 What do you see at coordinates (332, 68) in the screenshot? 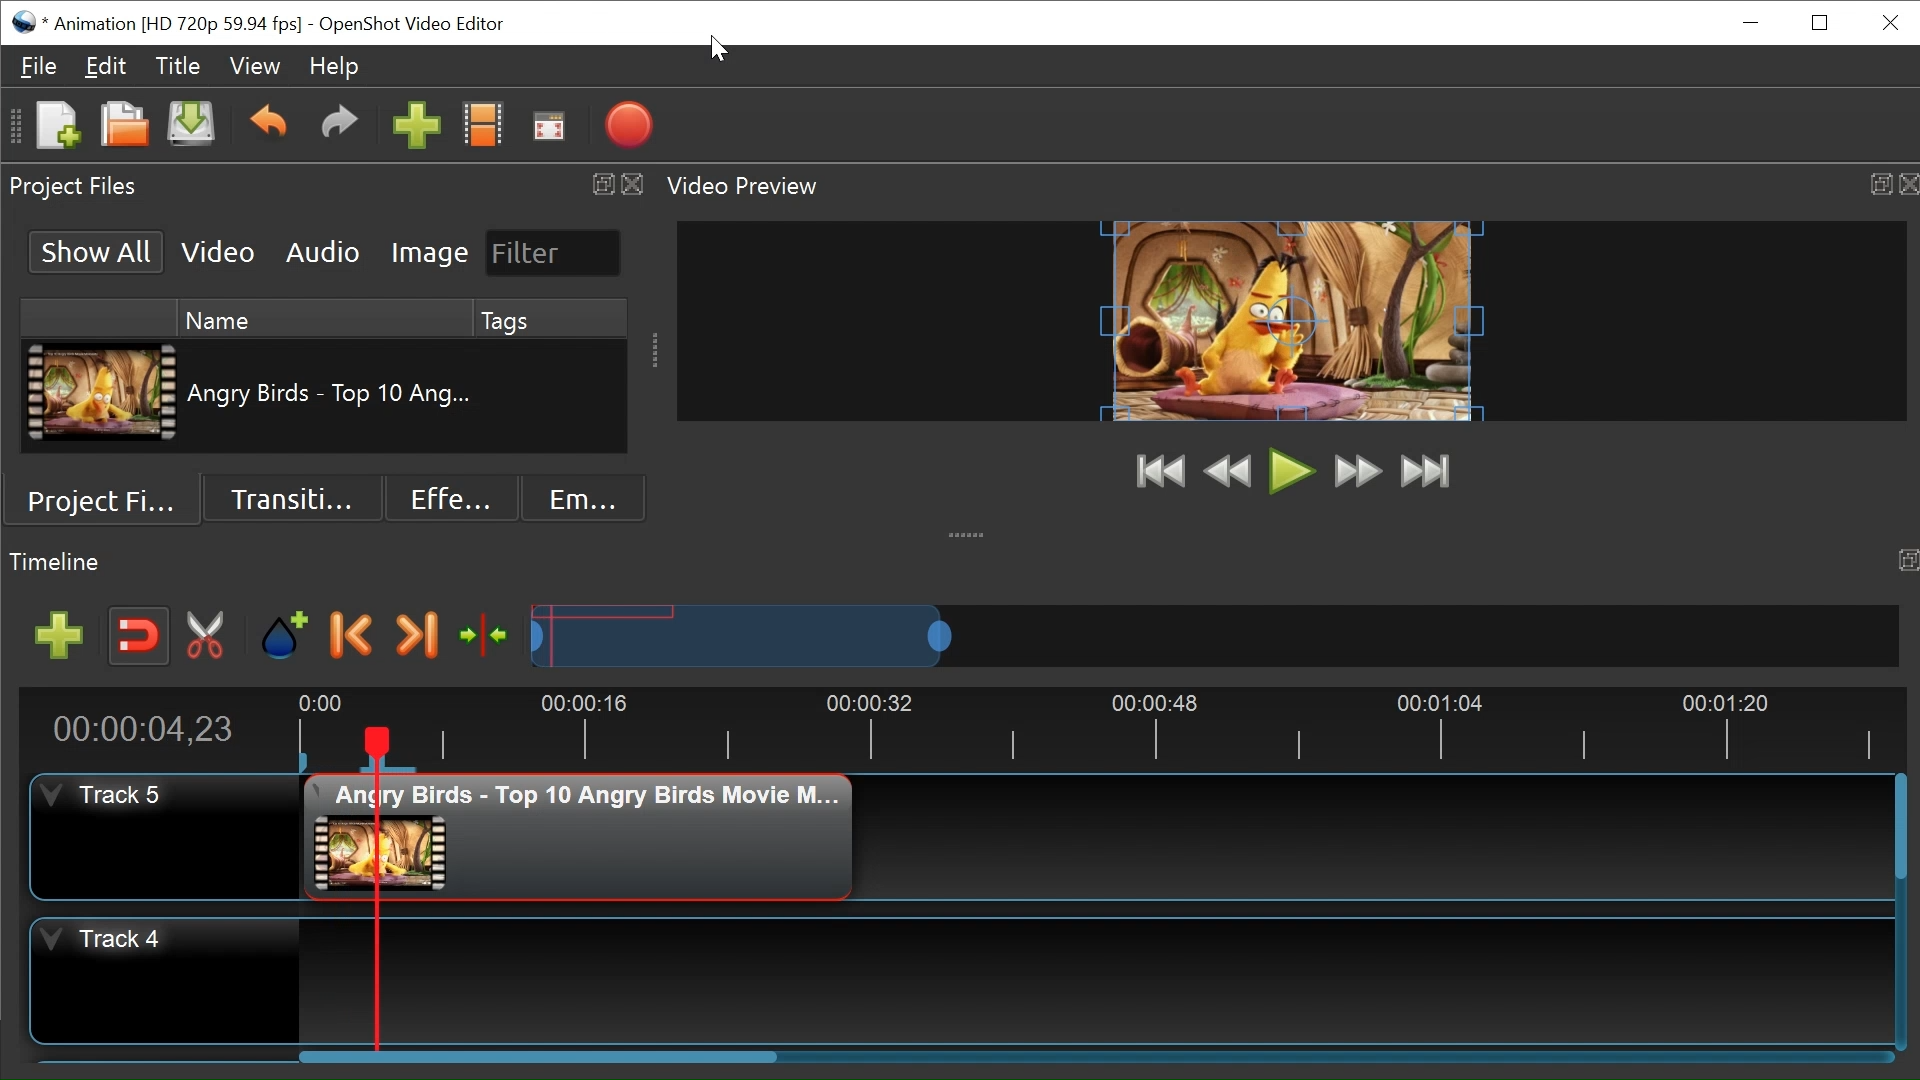
I see `Help` at bounding box center [332, 68].